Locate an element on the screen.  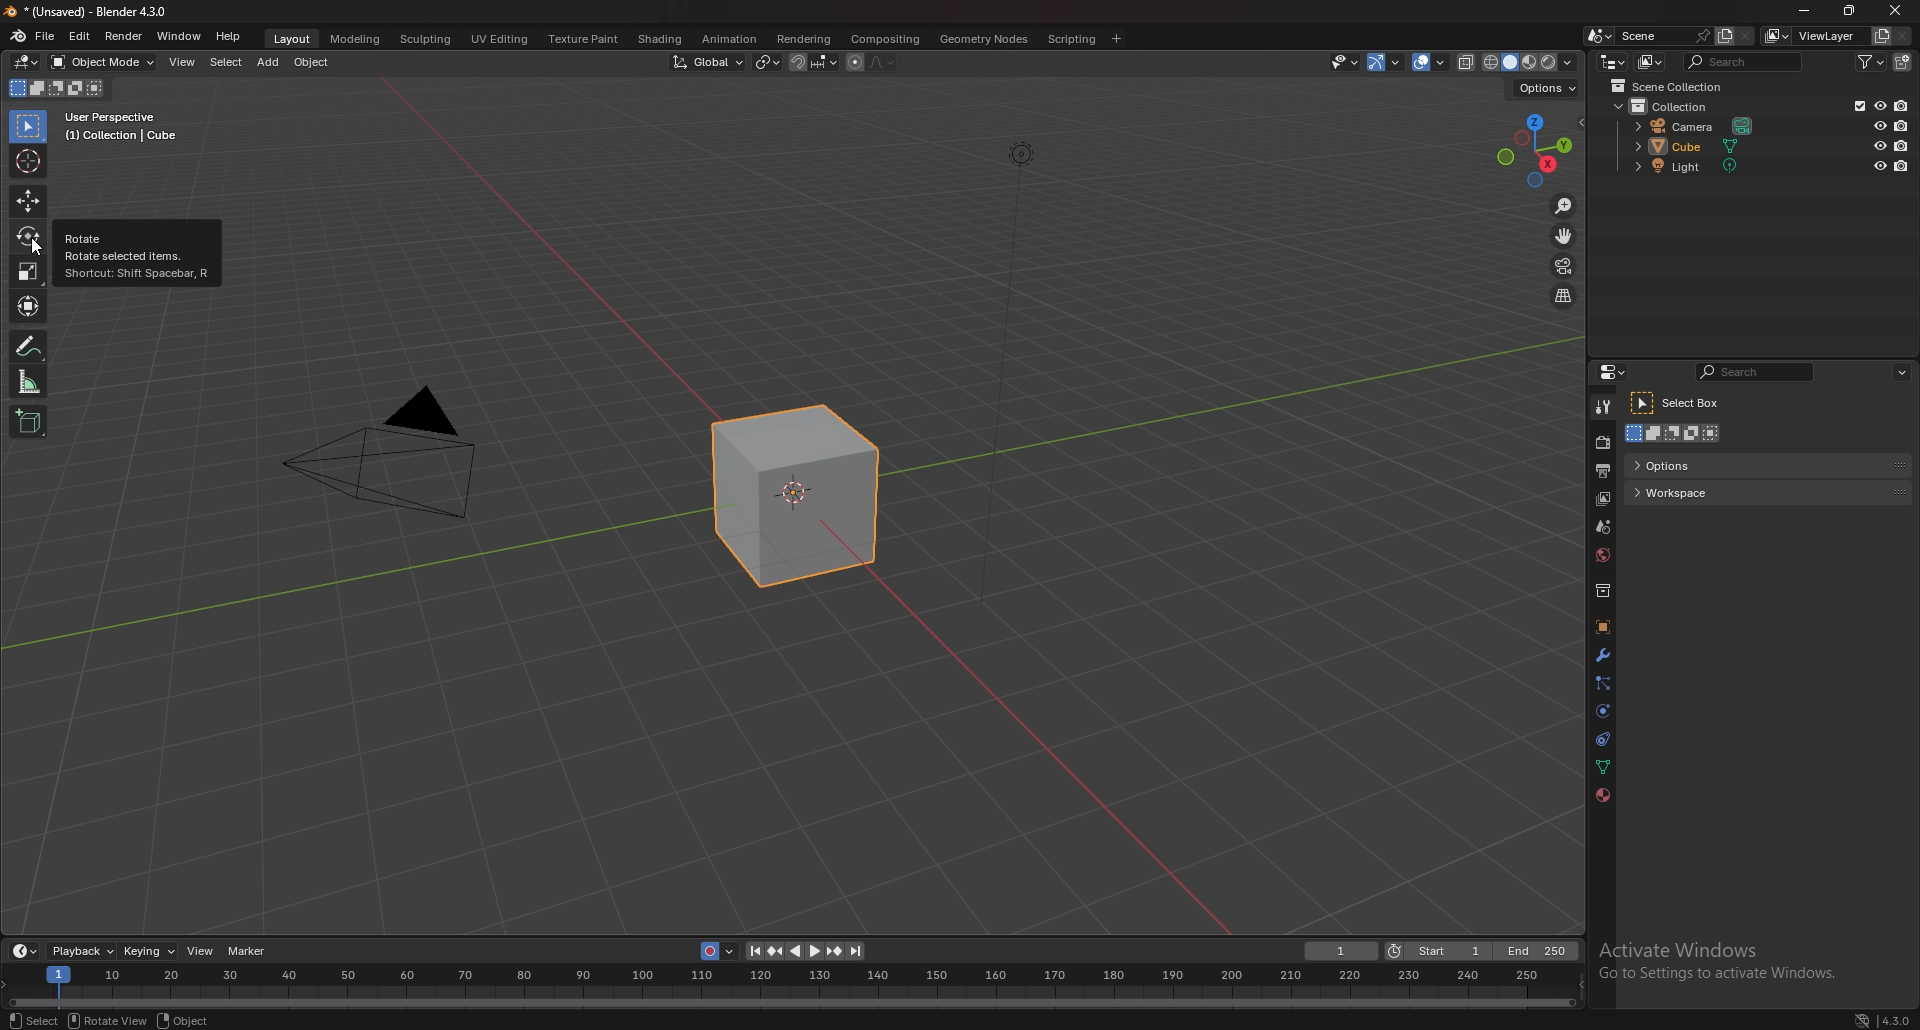
start is located at coordinates (1439, 951).